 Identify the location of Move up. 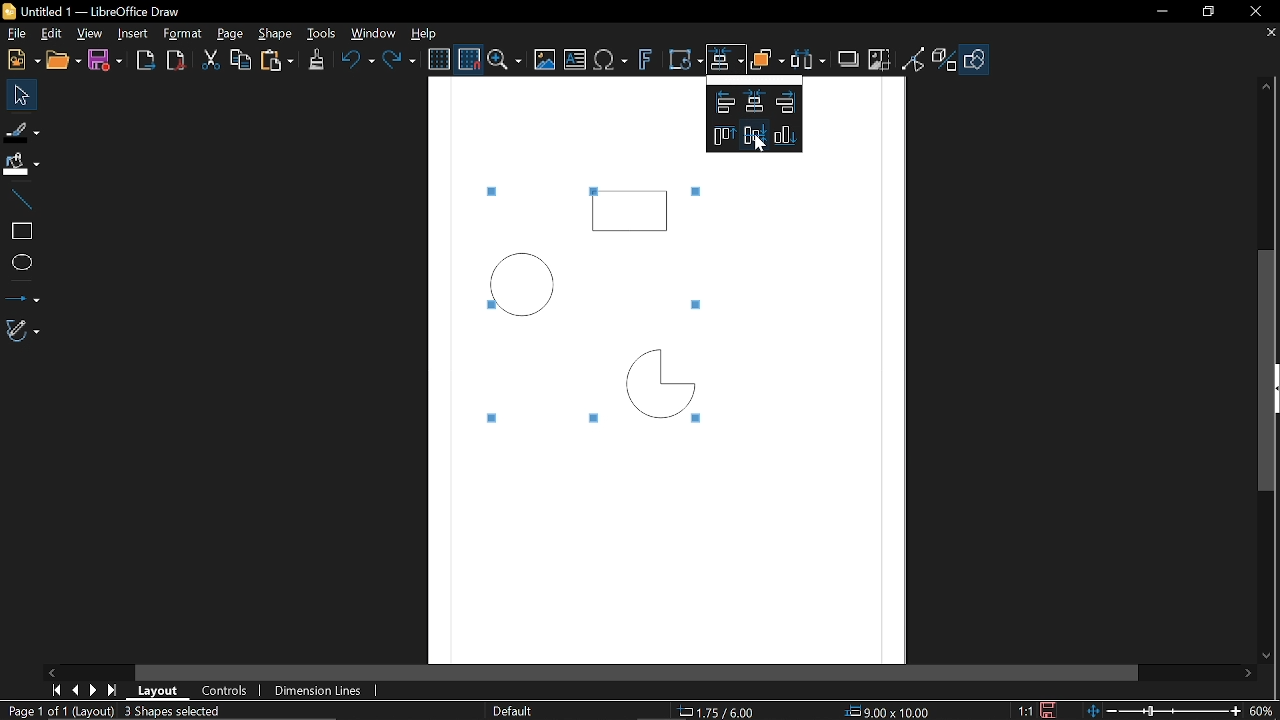
(1268, 84).